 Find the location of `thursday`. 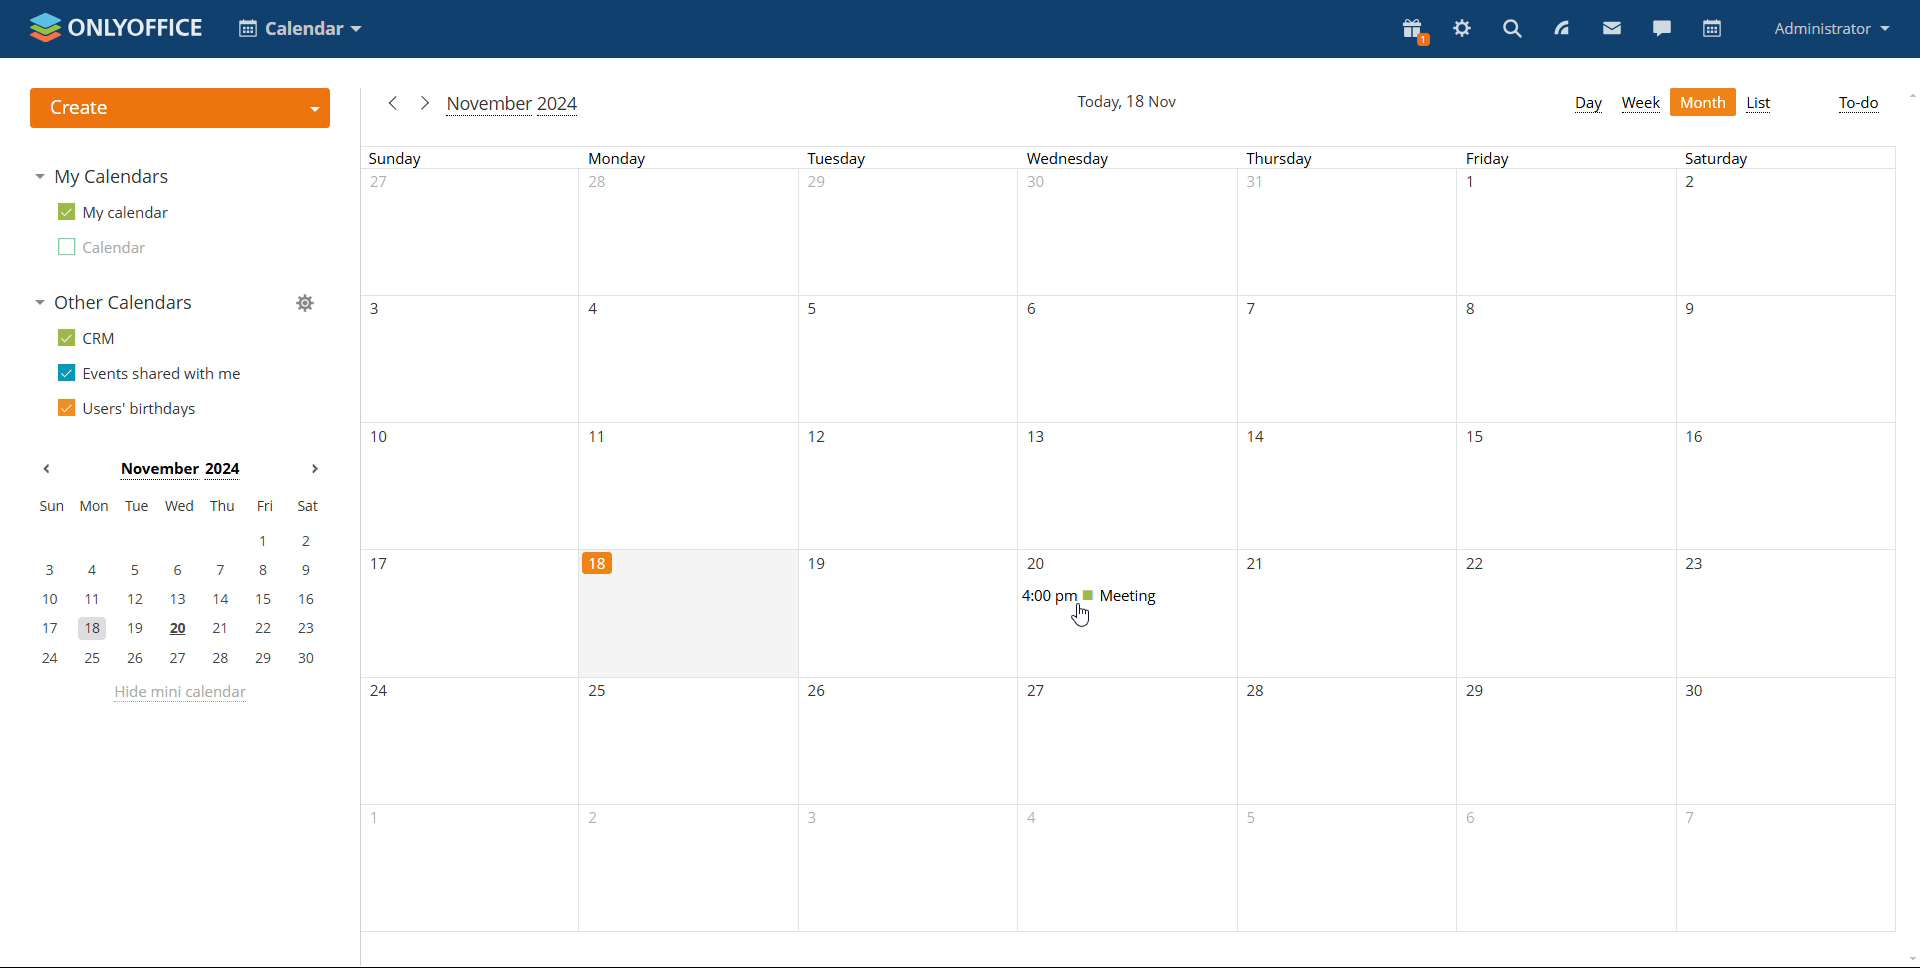

thursday is located at coordinates (1347, 539).